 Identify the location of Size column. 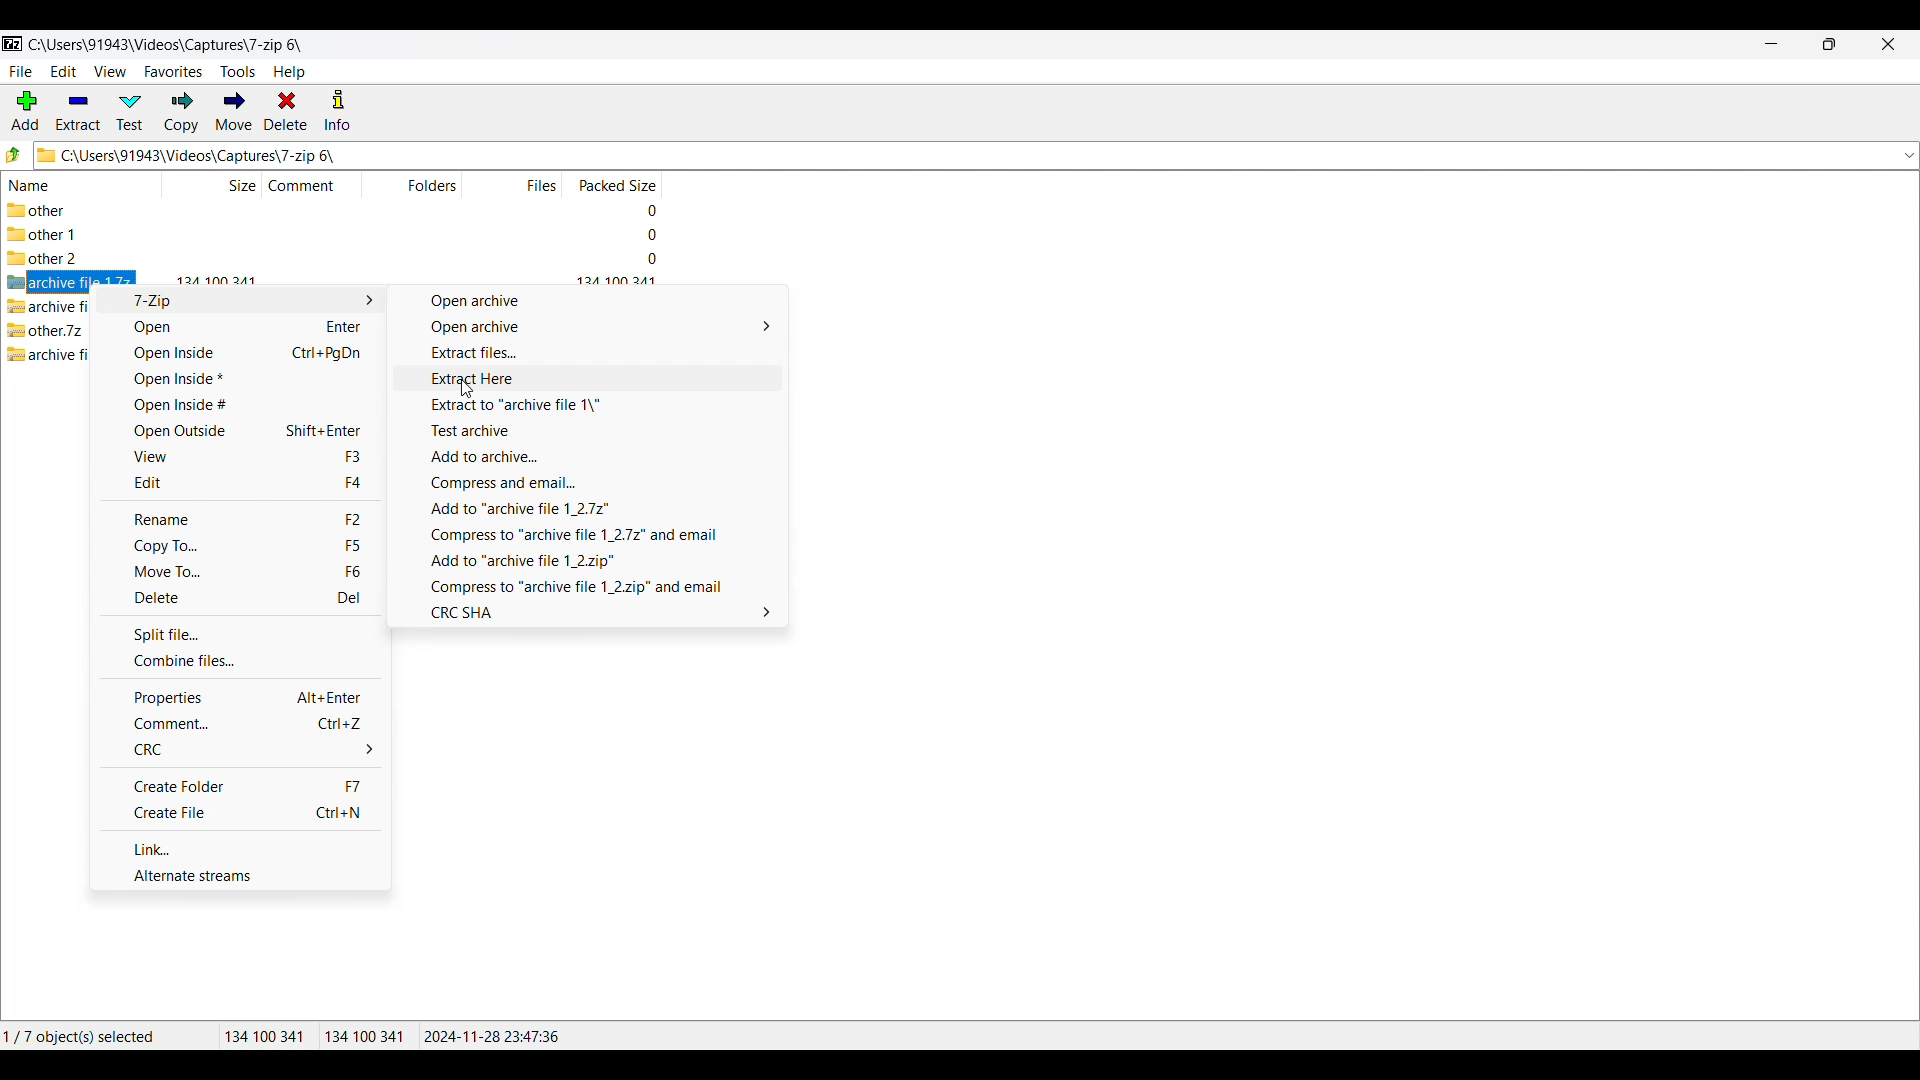
(210, 186).